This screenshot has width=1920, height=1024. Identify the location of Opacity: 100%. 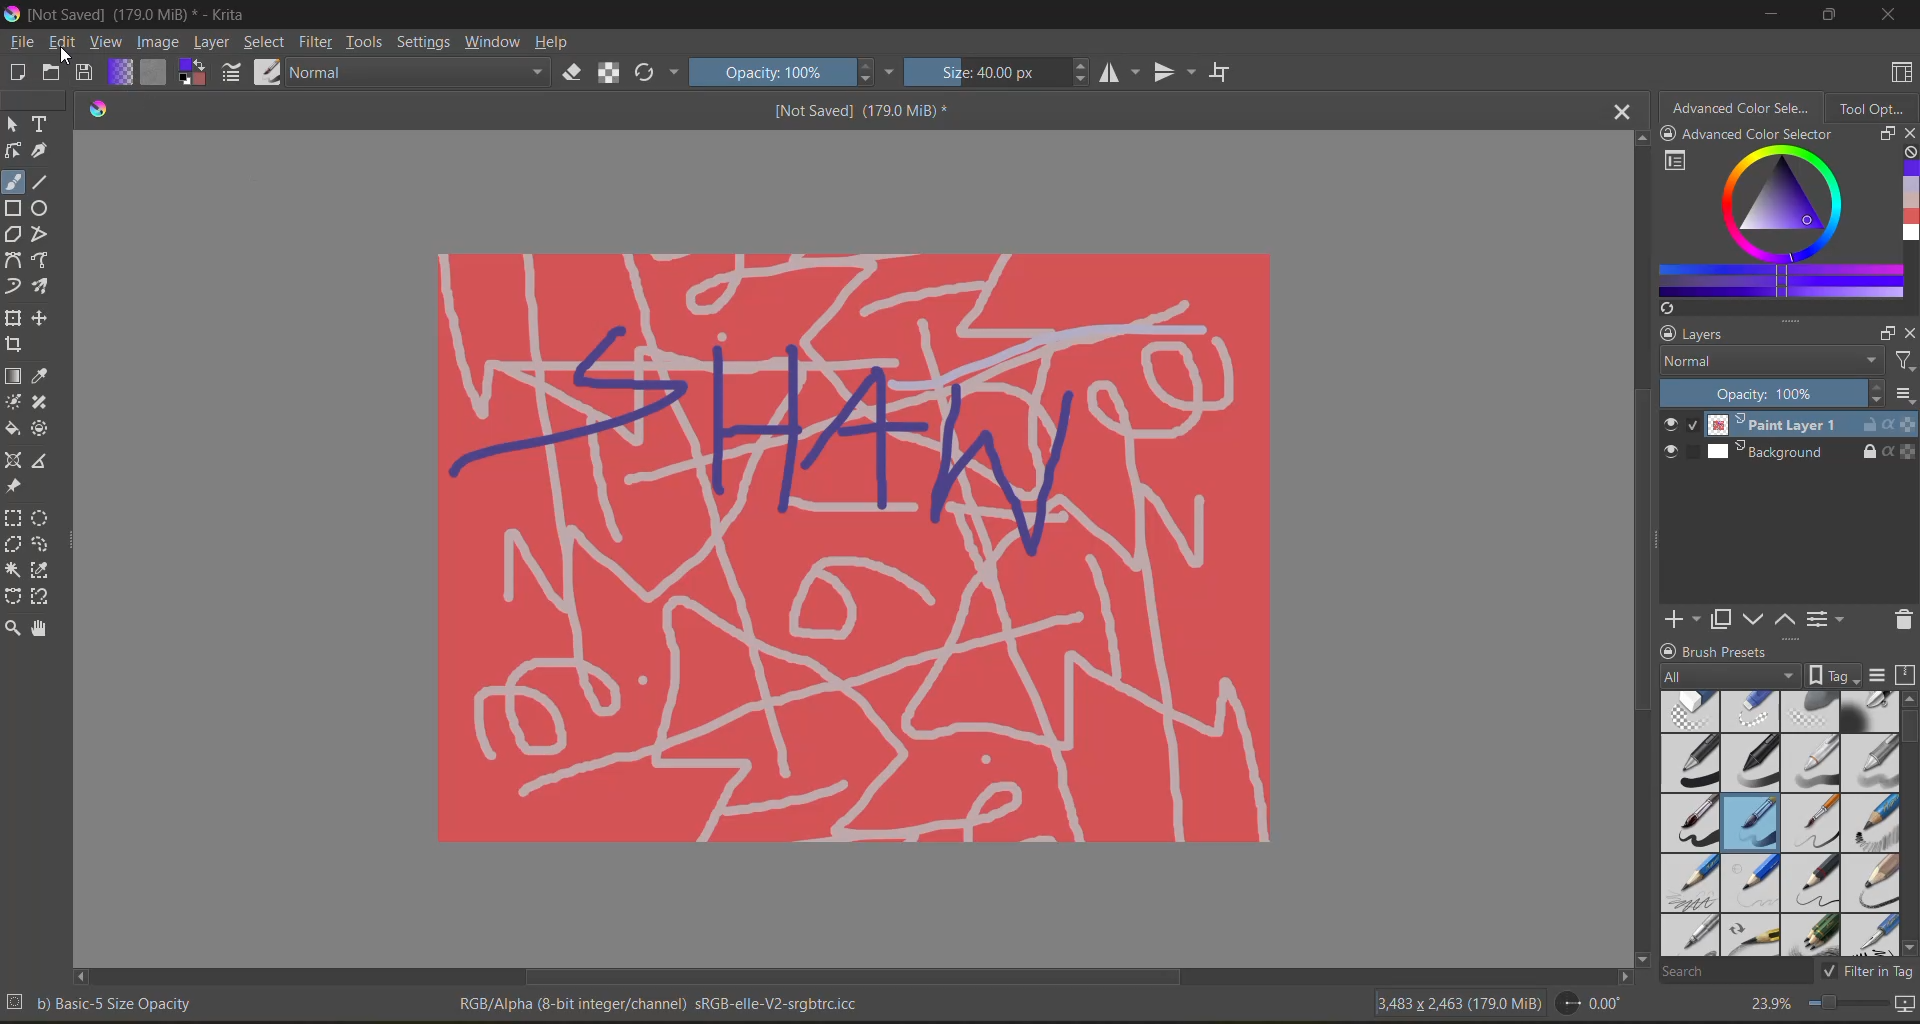
(1770, 394).